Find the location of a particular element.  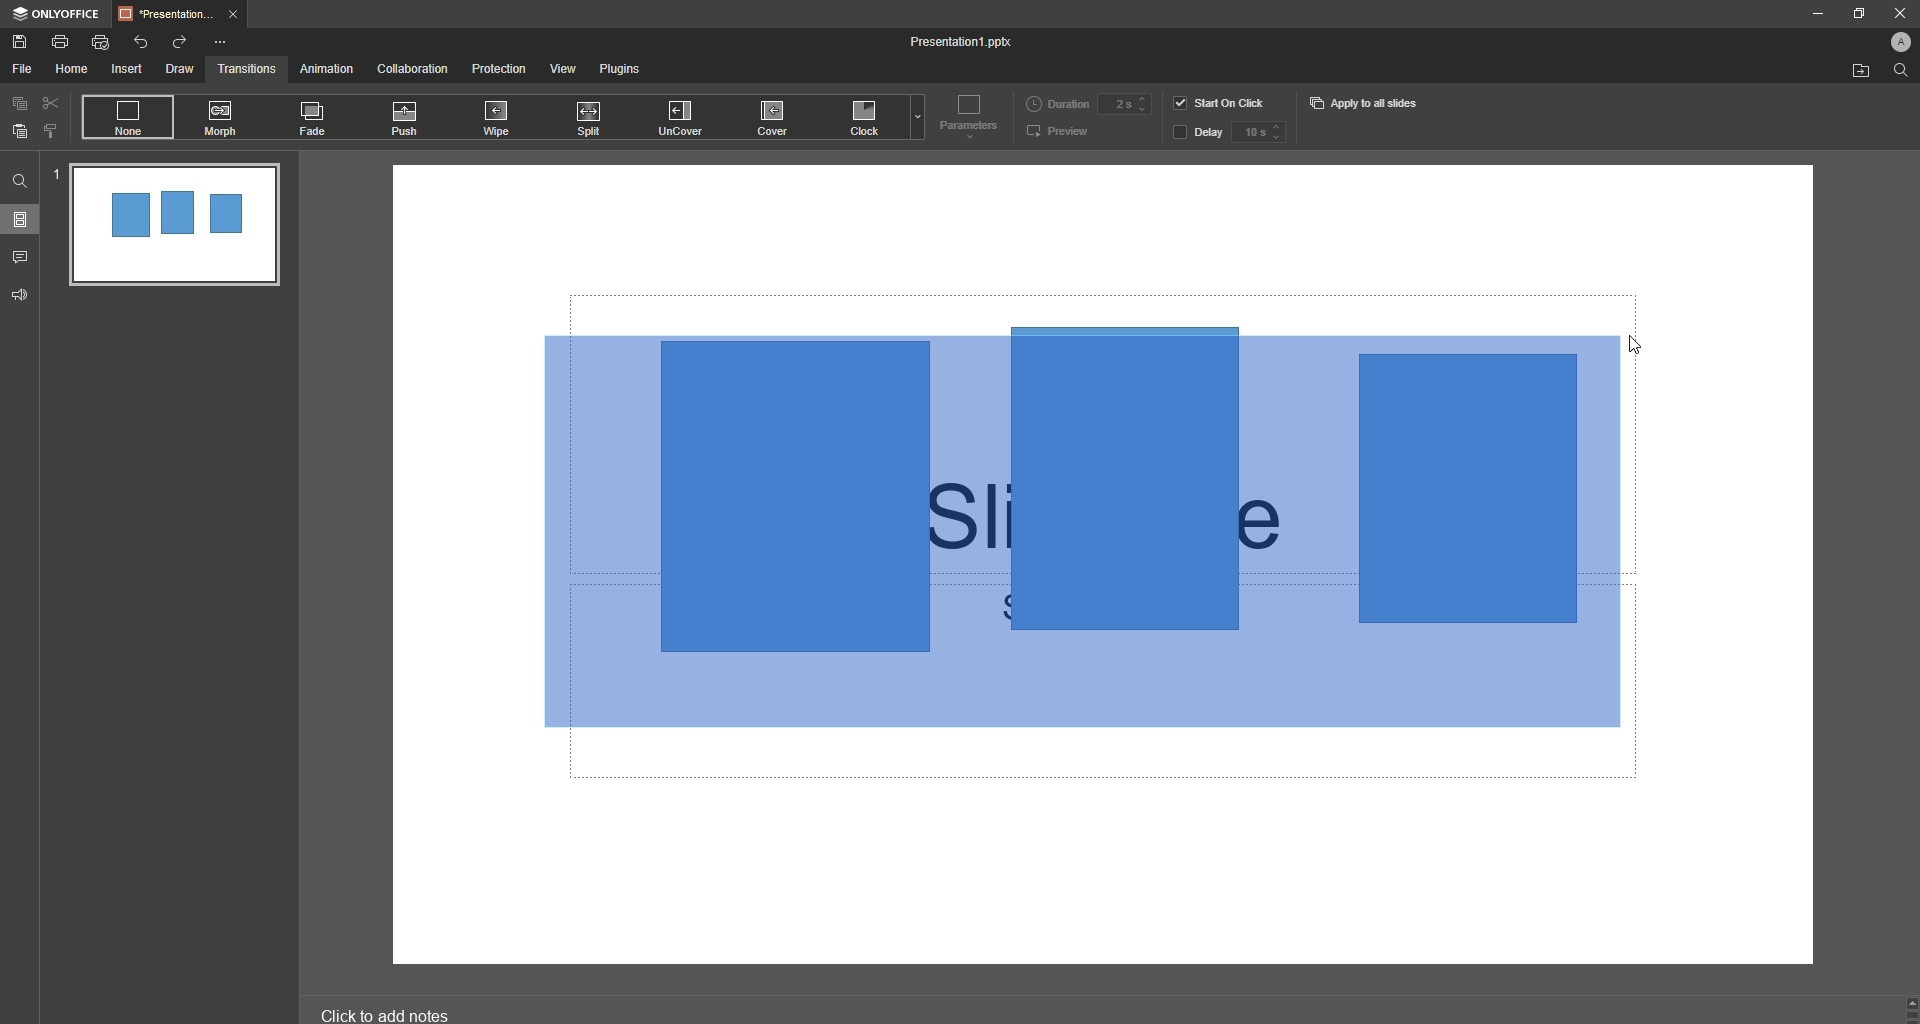

Slide Preview is located at coordinates (173, 227).